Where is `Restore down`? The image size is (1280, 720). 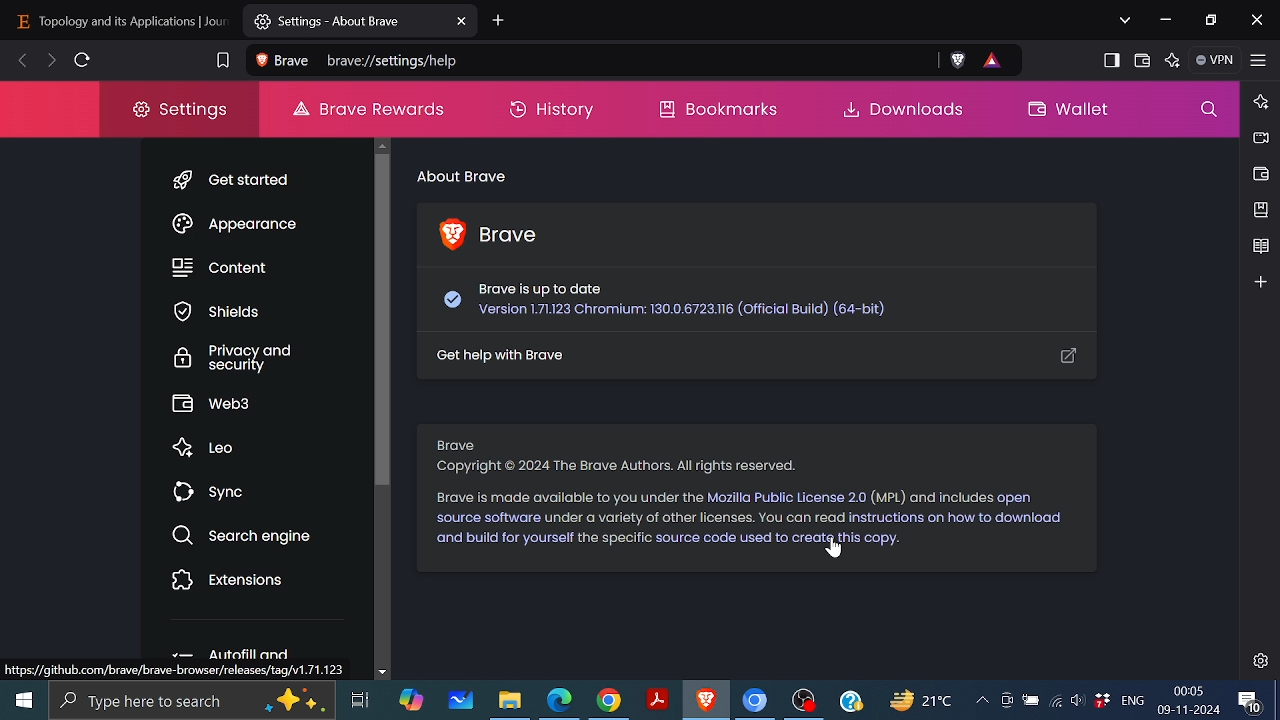 Restore down is located at coordinates (1209, 20).